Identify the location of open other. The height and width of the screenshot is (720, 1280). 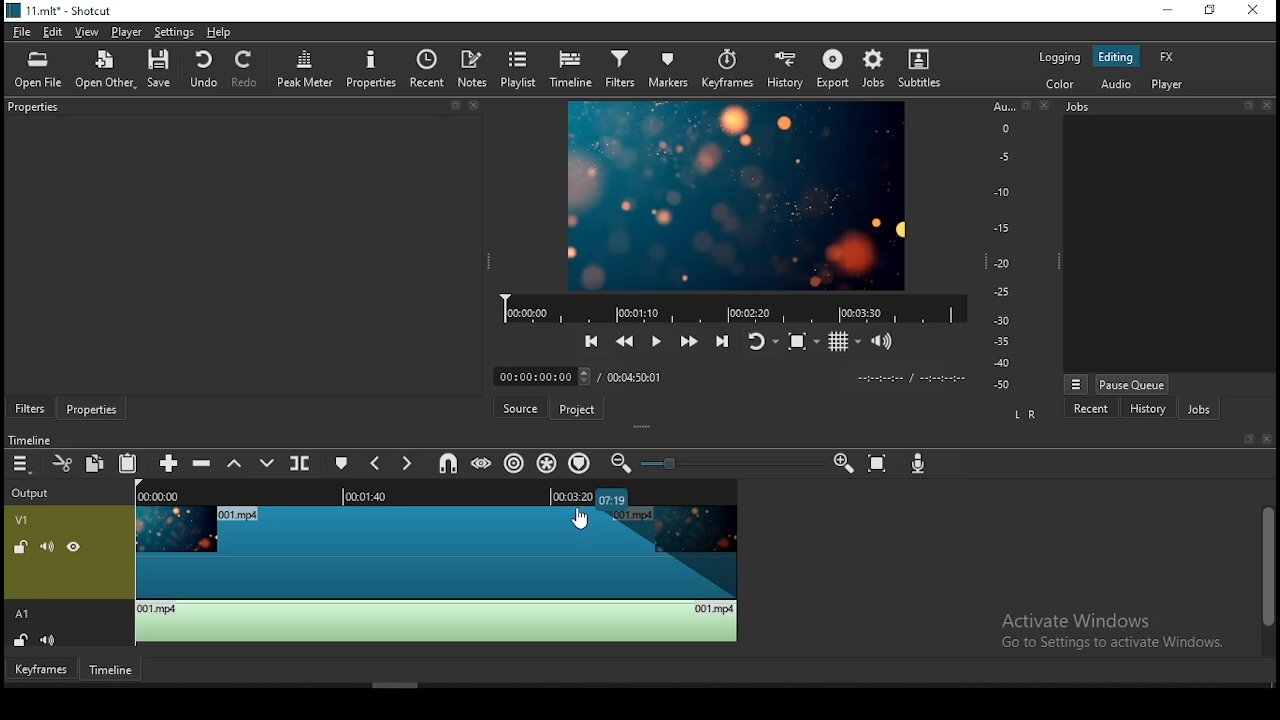
(105, 68).